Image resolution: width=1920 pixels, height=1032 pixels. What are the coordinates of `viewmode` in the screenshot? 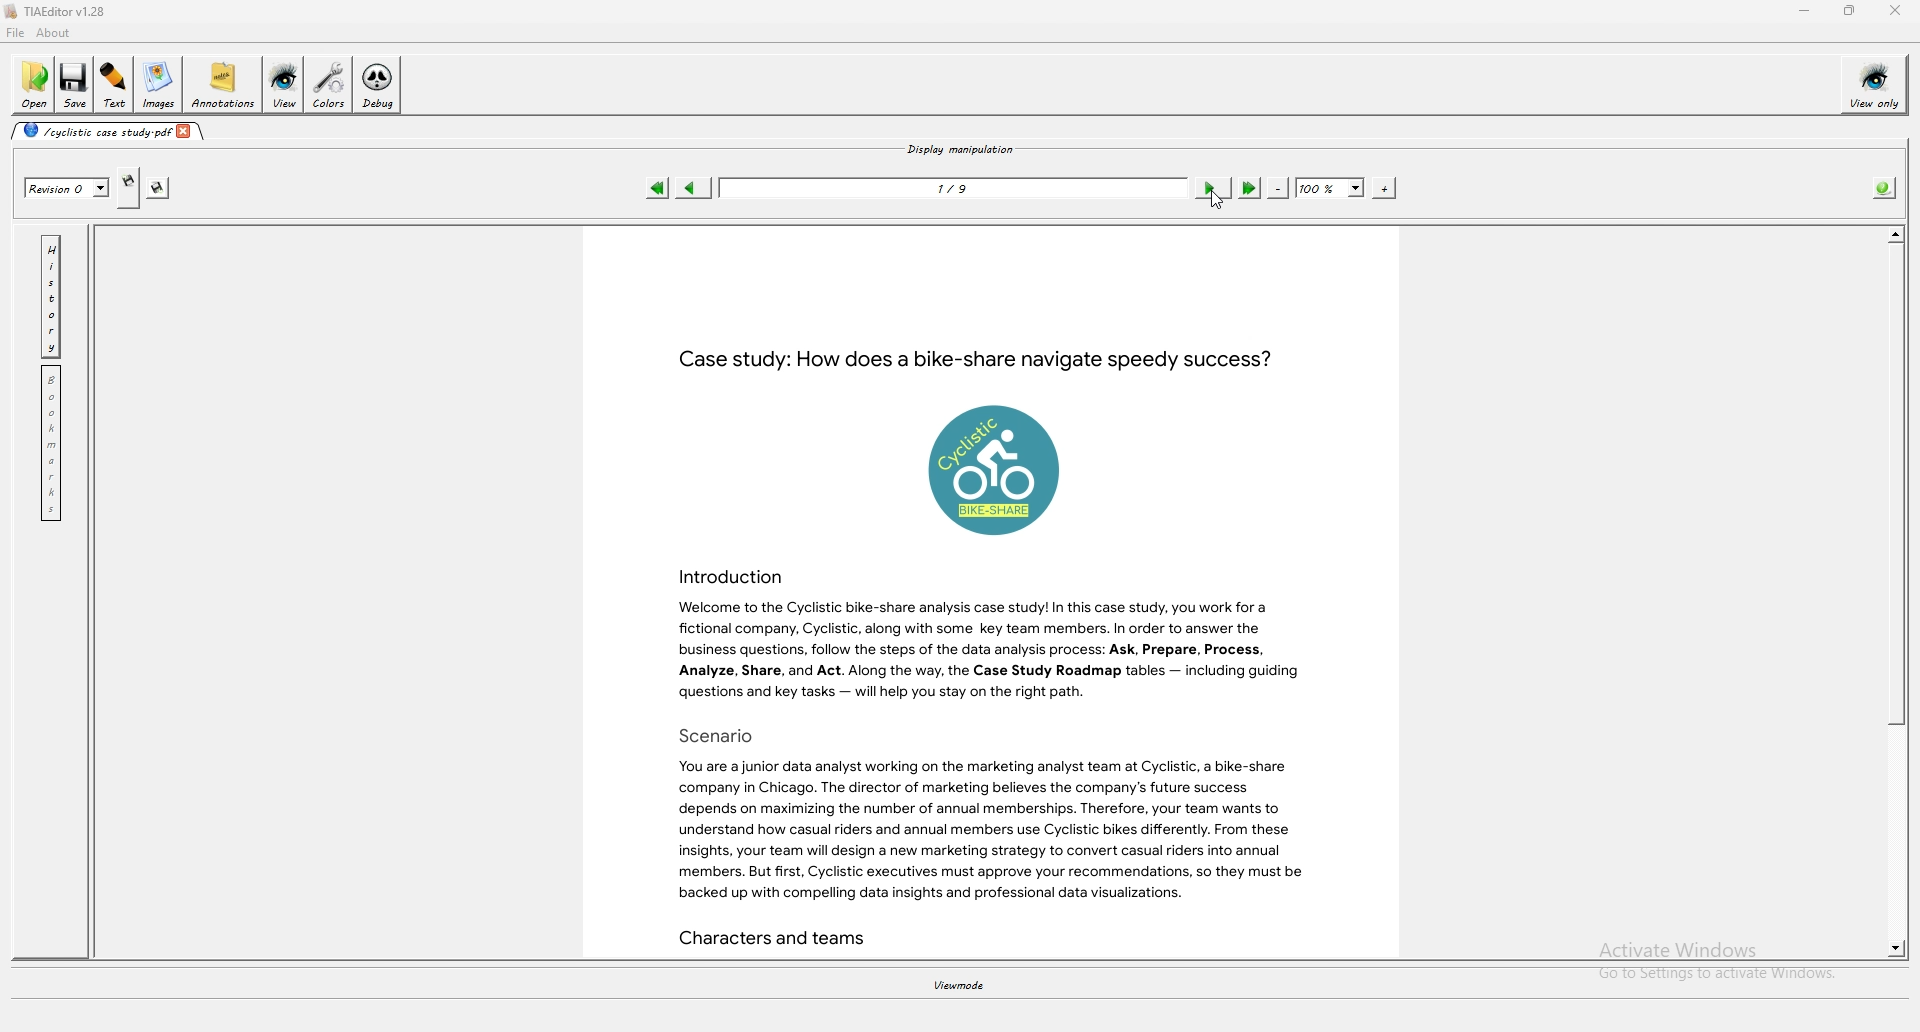 It's located at (958, 986).